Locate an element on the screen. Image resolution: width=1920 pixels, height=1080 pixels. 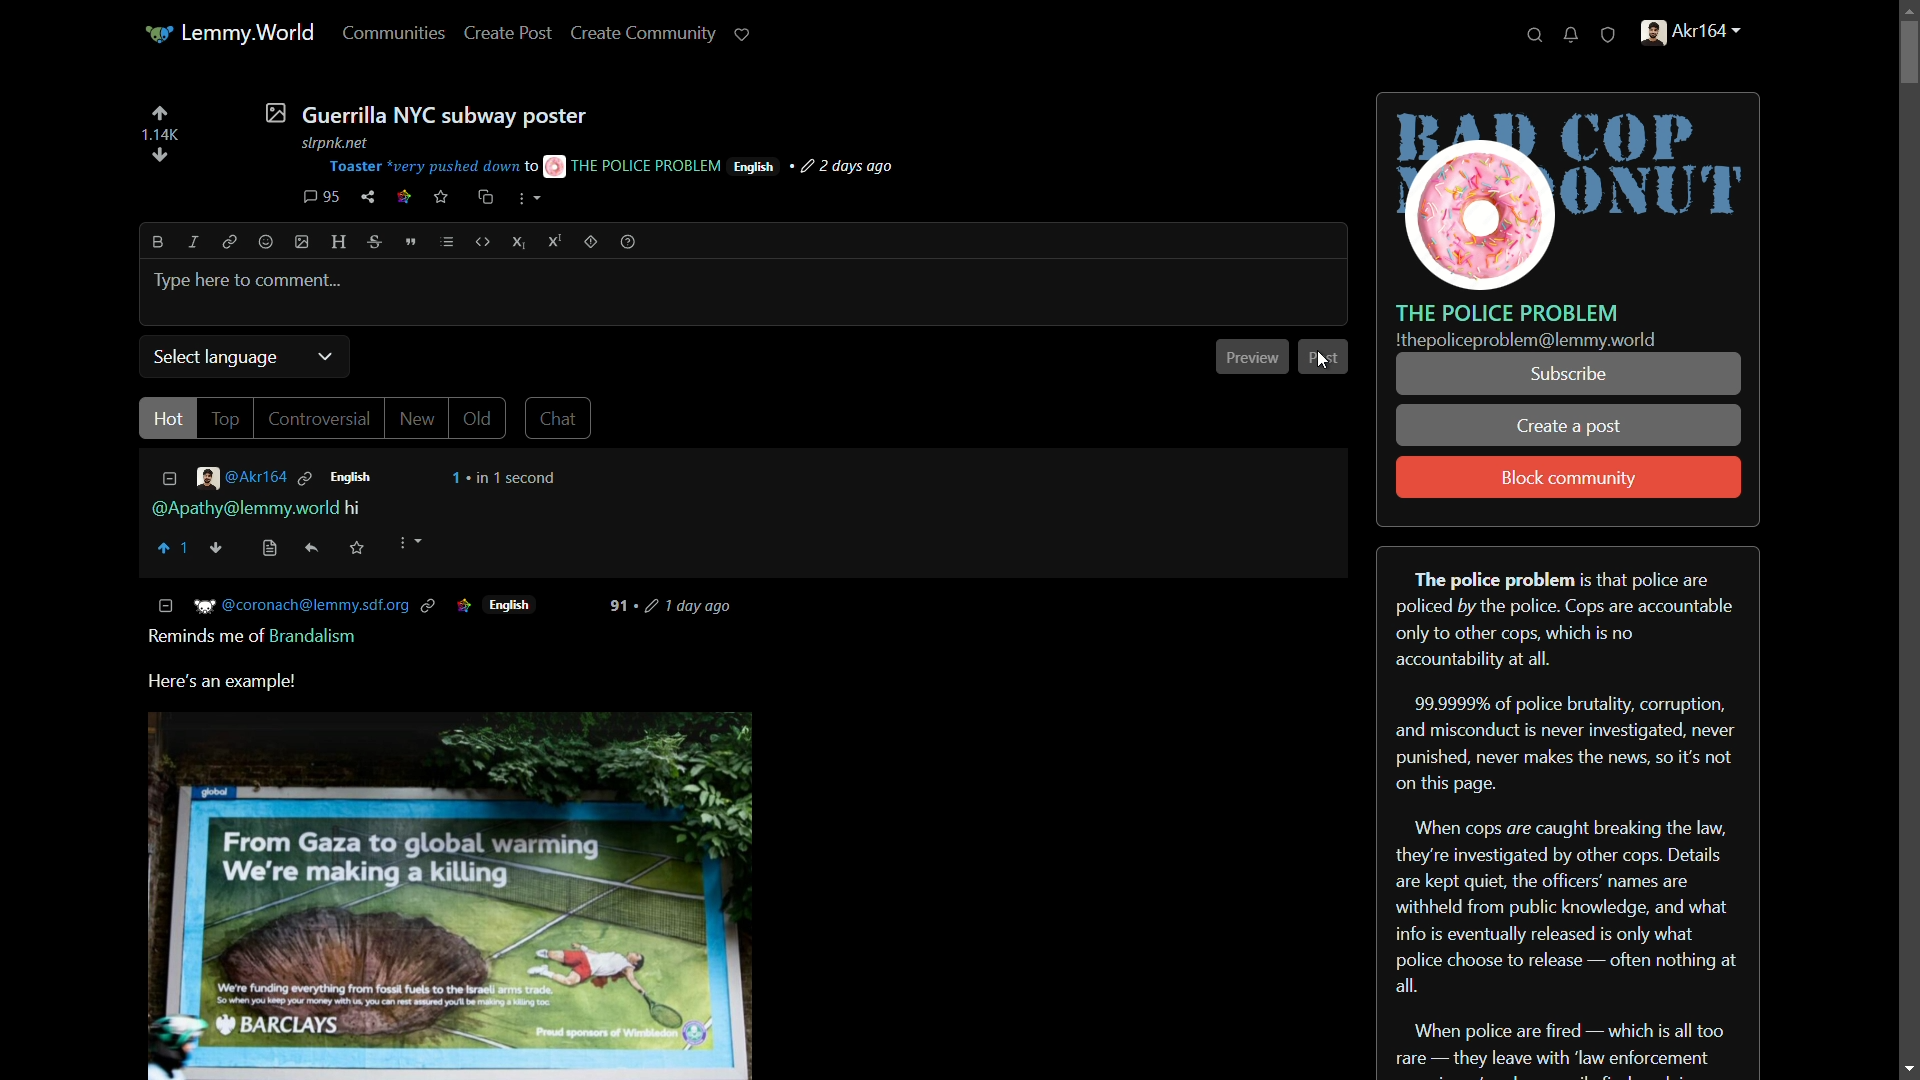
THE POLICE PROBLEM is located at coordinates (634, 165).